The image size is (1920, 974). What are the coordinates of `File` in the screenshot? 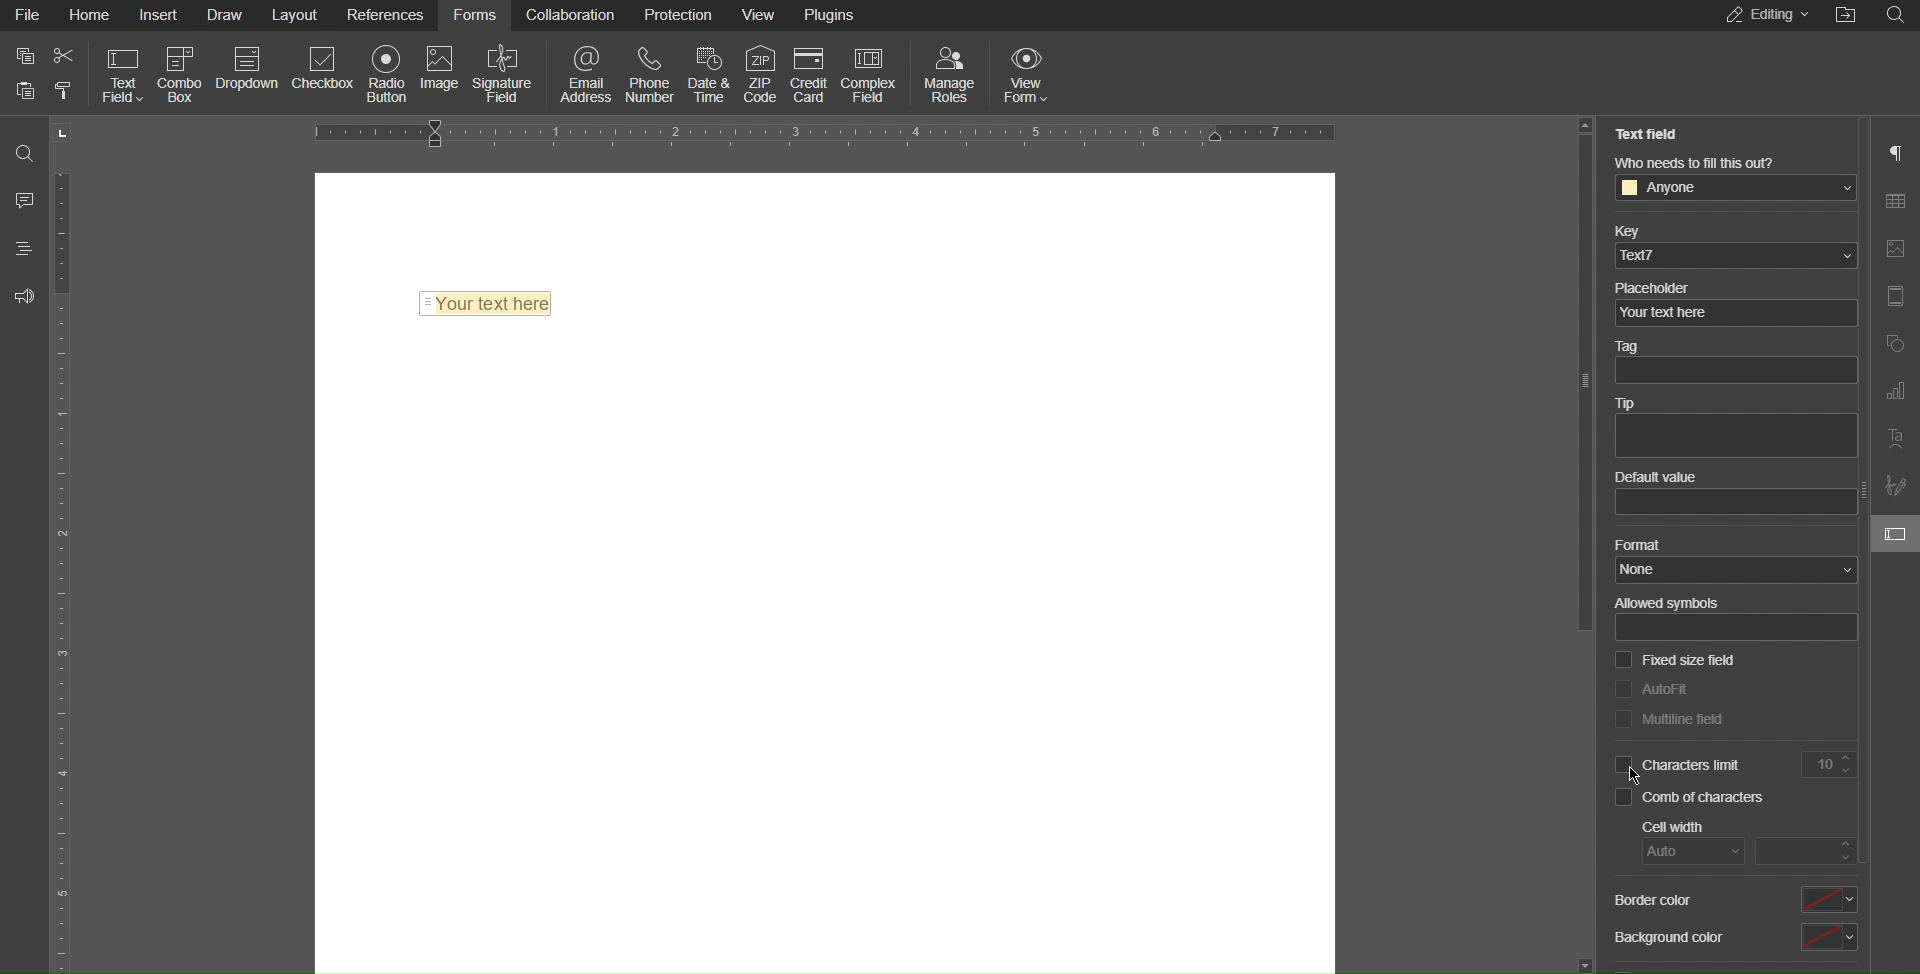 It's located at (25, 15).